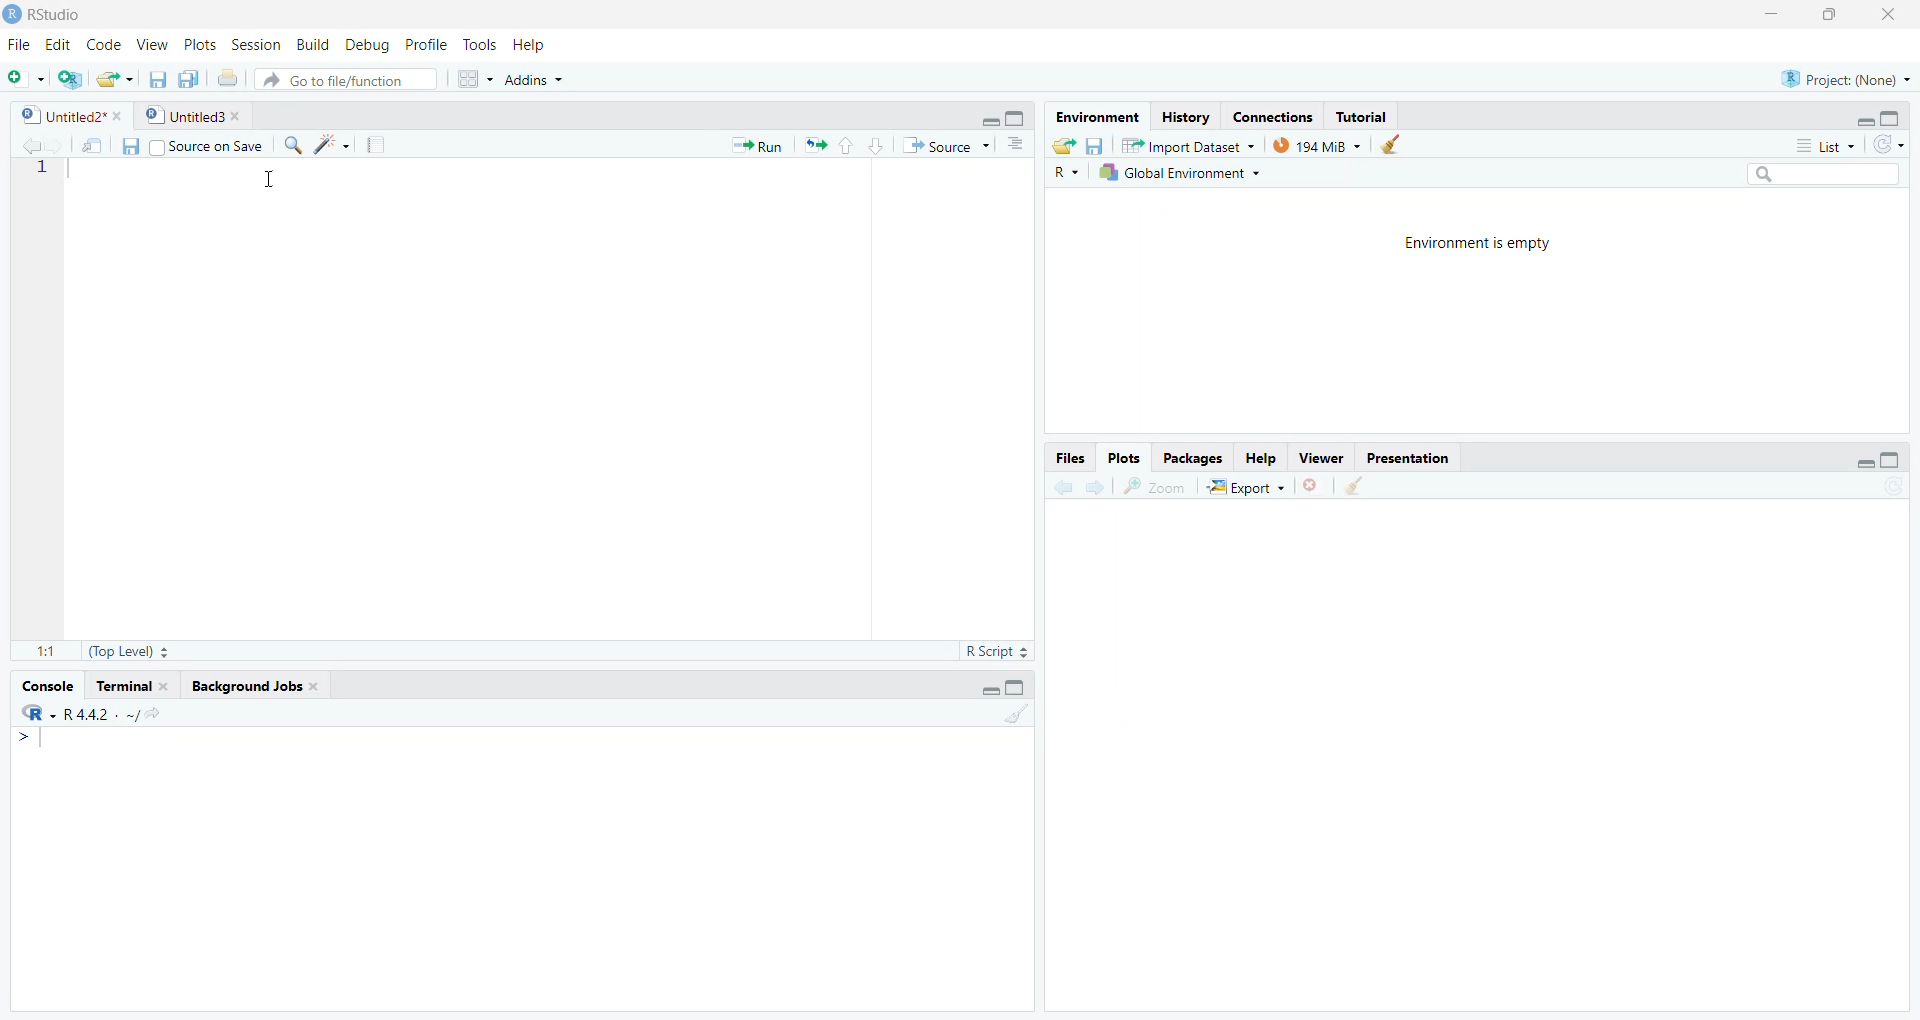 This screenshot has width=1920, height=1020. Describe the element at coordinates (100, 715) in the screenshot. I see `R442. ~/` at that location.